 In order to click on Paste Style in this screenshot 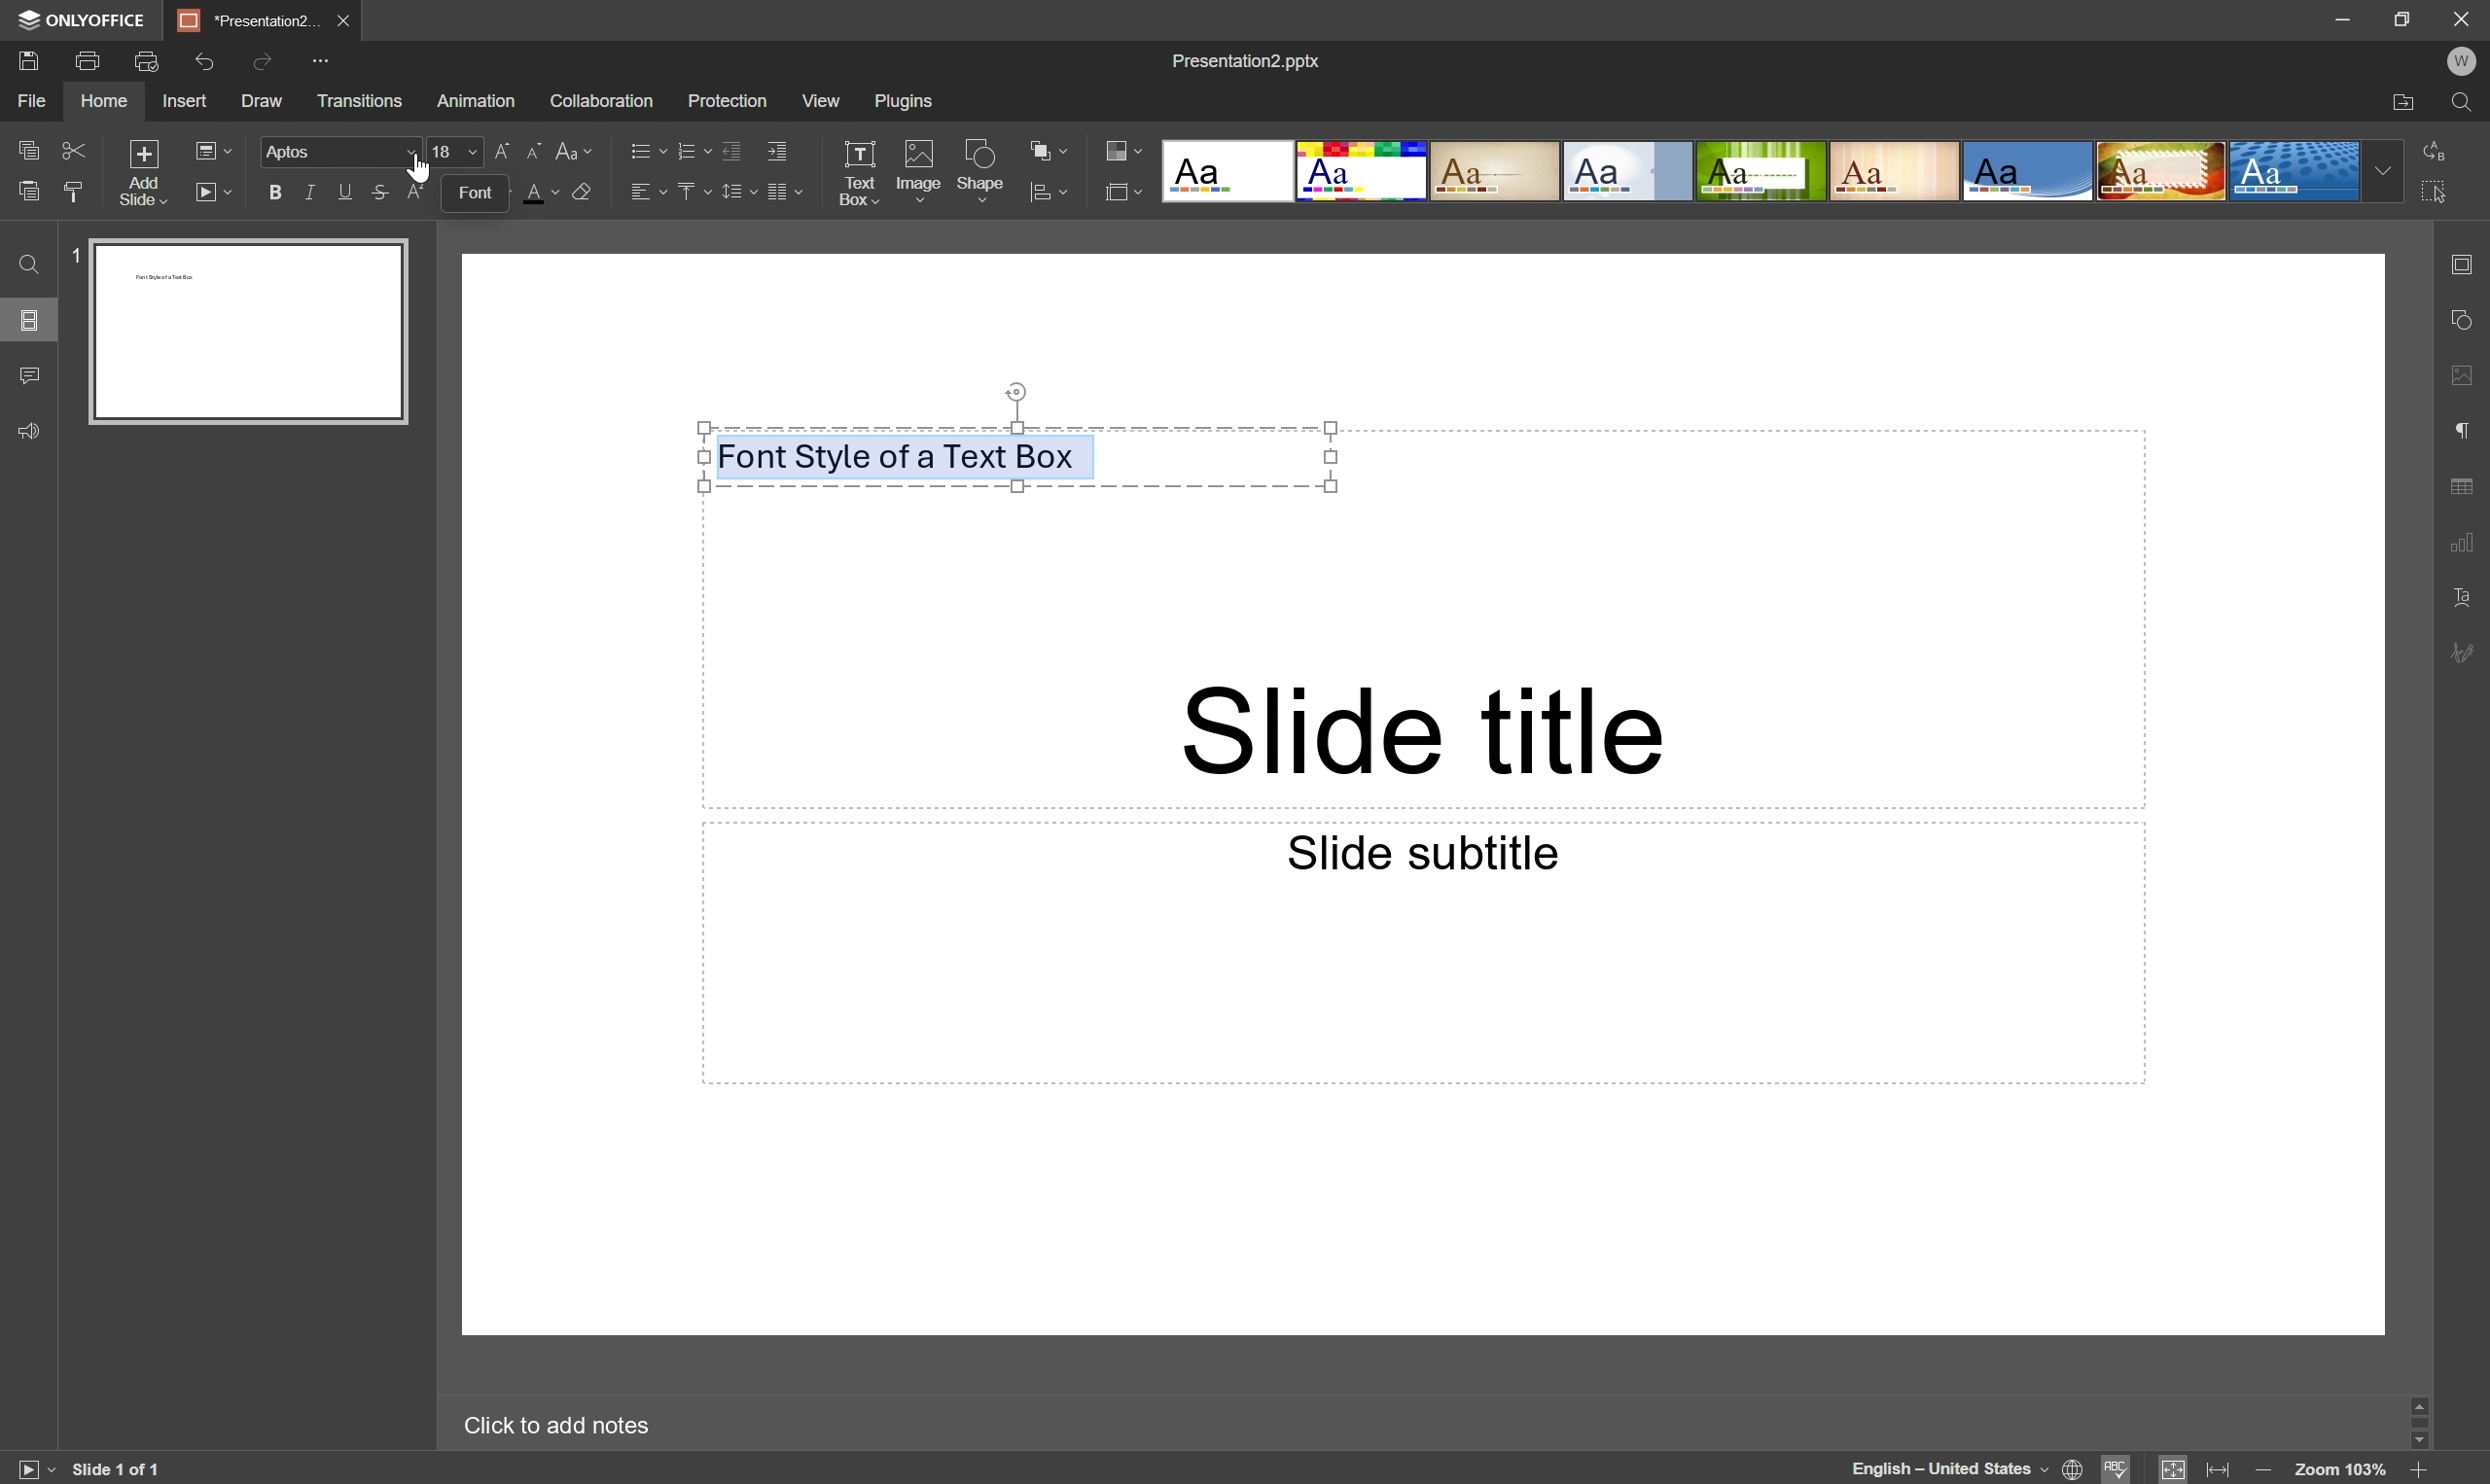, I will do `click(76, 190)`.